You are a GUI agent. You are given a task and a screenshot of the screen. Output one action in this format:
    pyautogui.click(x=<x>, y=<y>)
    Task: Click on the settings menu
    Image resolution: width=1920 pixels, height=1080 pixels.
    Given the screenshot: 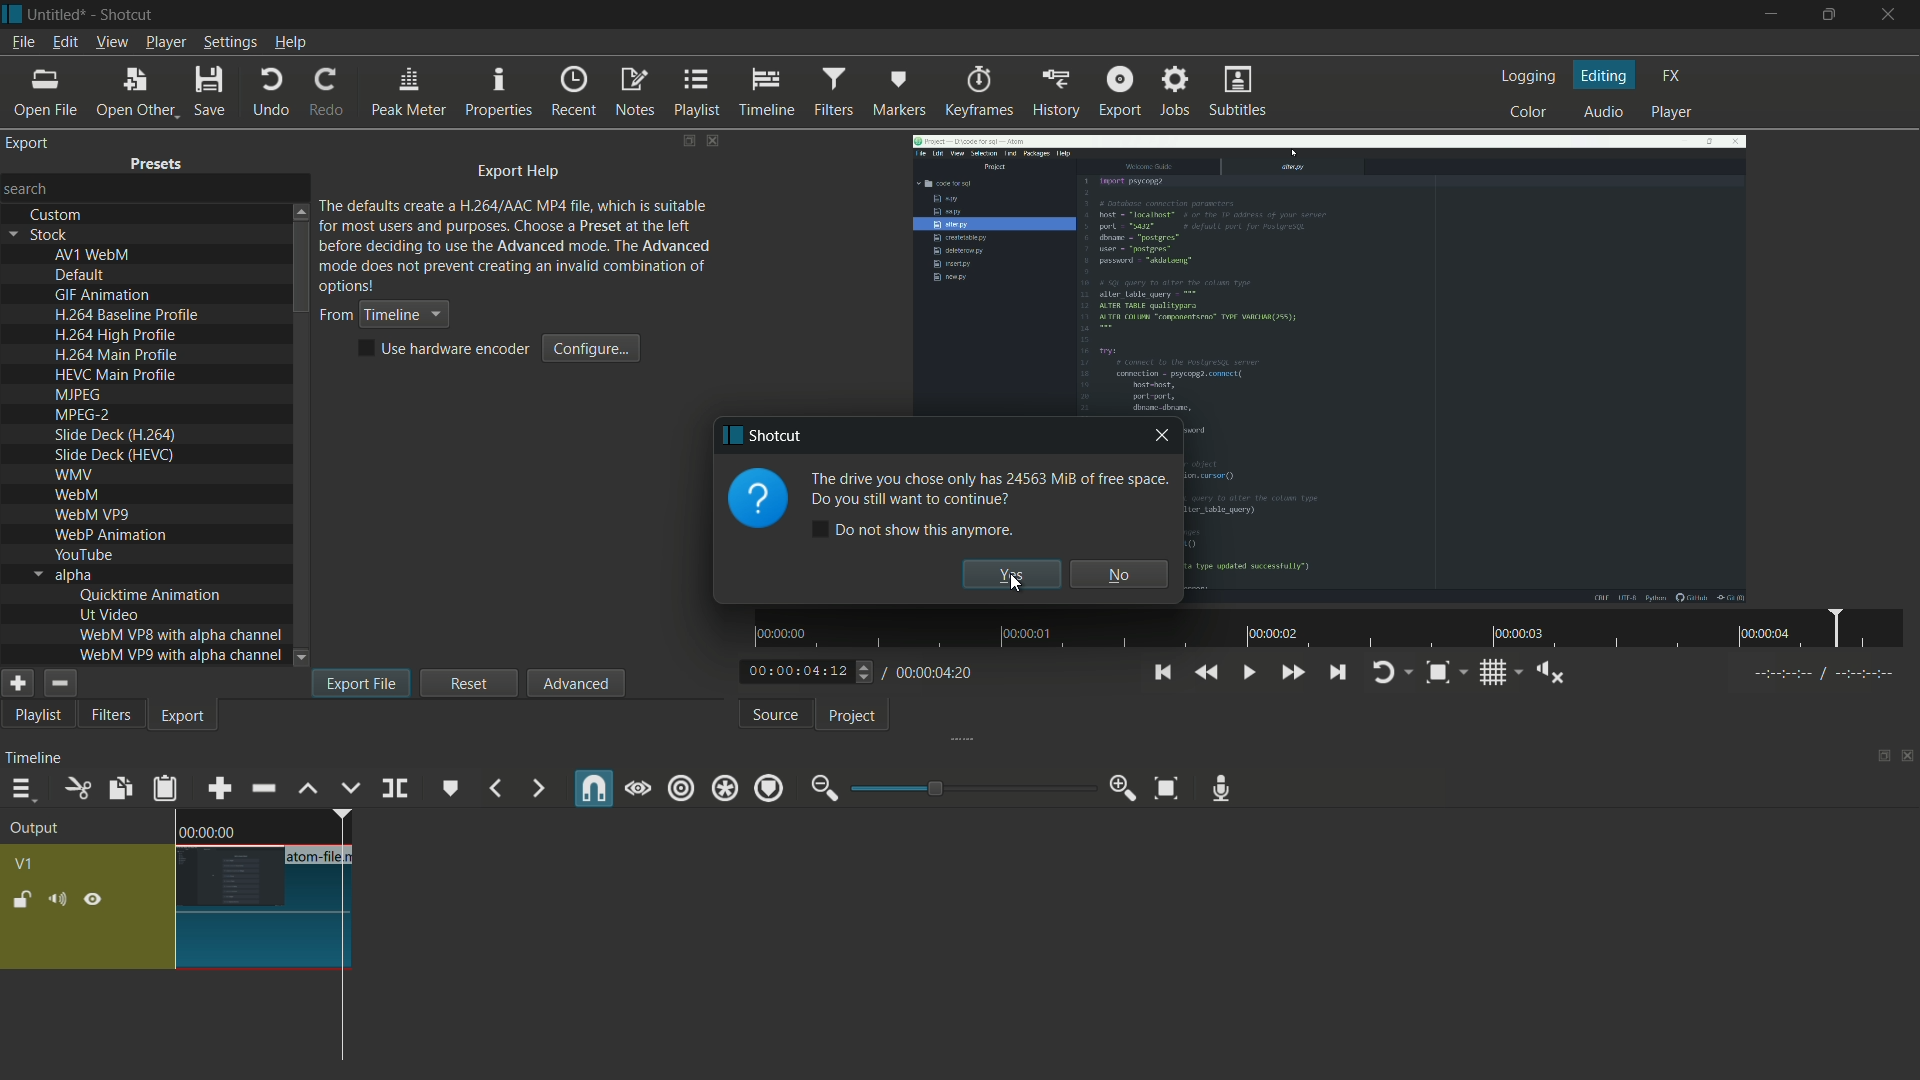 What is the action you would take?
    pyautogui.click(x=230, y=42)
    